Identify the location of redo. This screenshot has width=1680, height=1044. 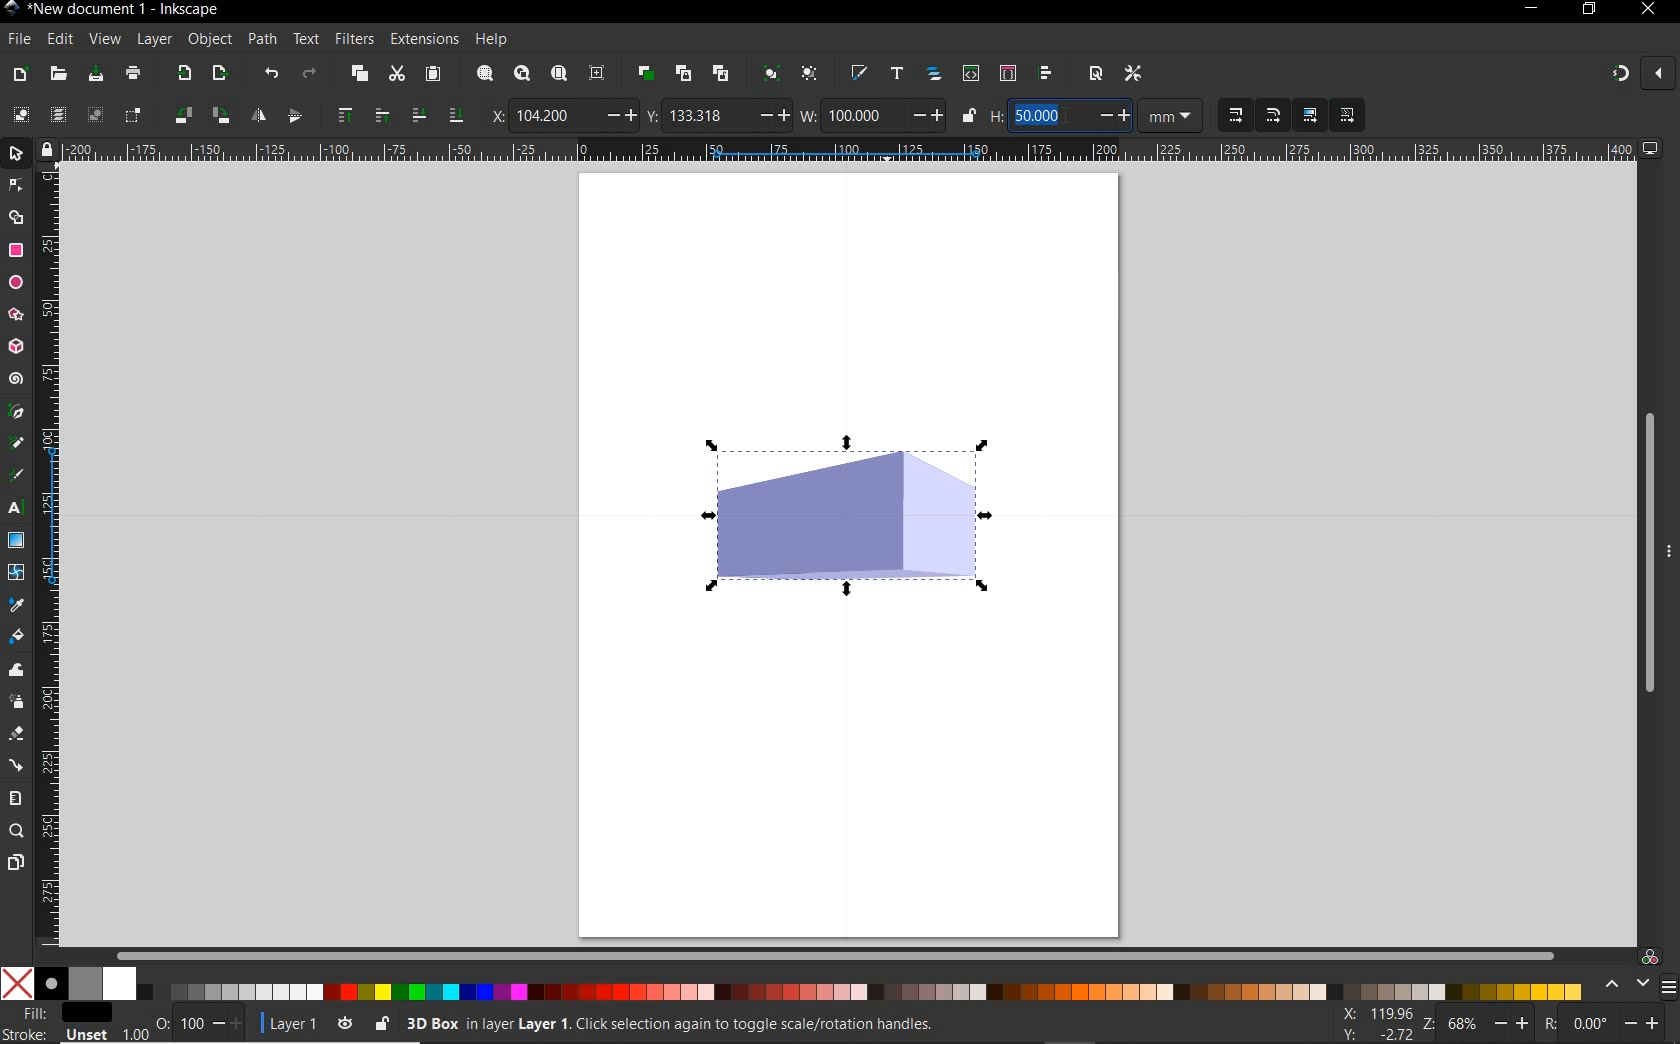
(310, 72).